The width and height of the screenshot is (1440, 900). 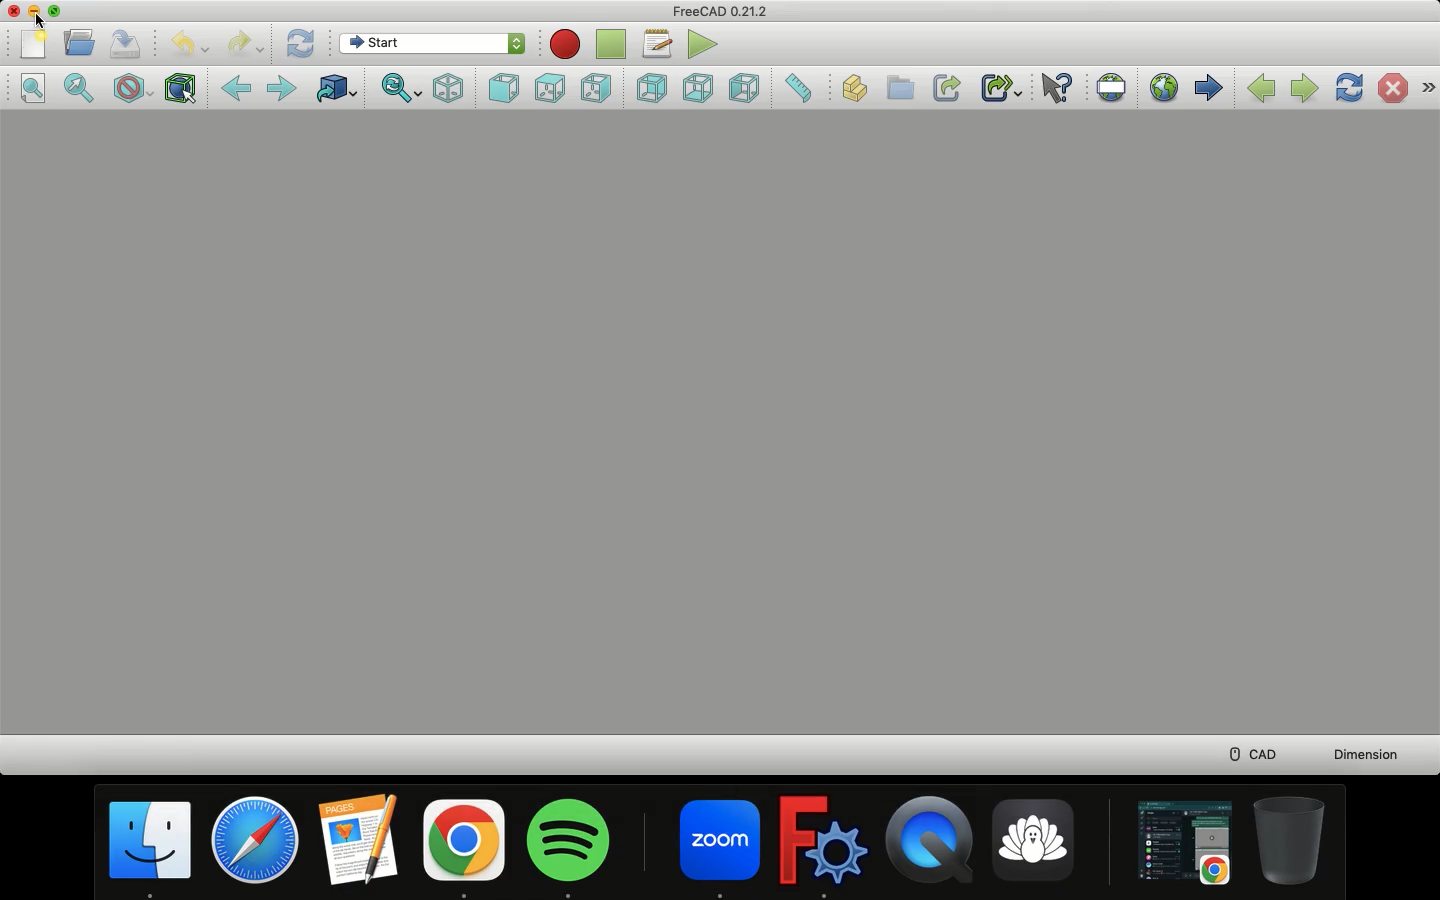 I want to click on Bottom, so click(x=701, y=86).